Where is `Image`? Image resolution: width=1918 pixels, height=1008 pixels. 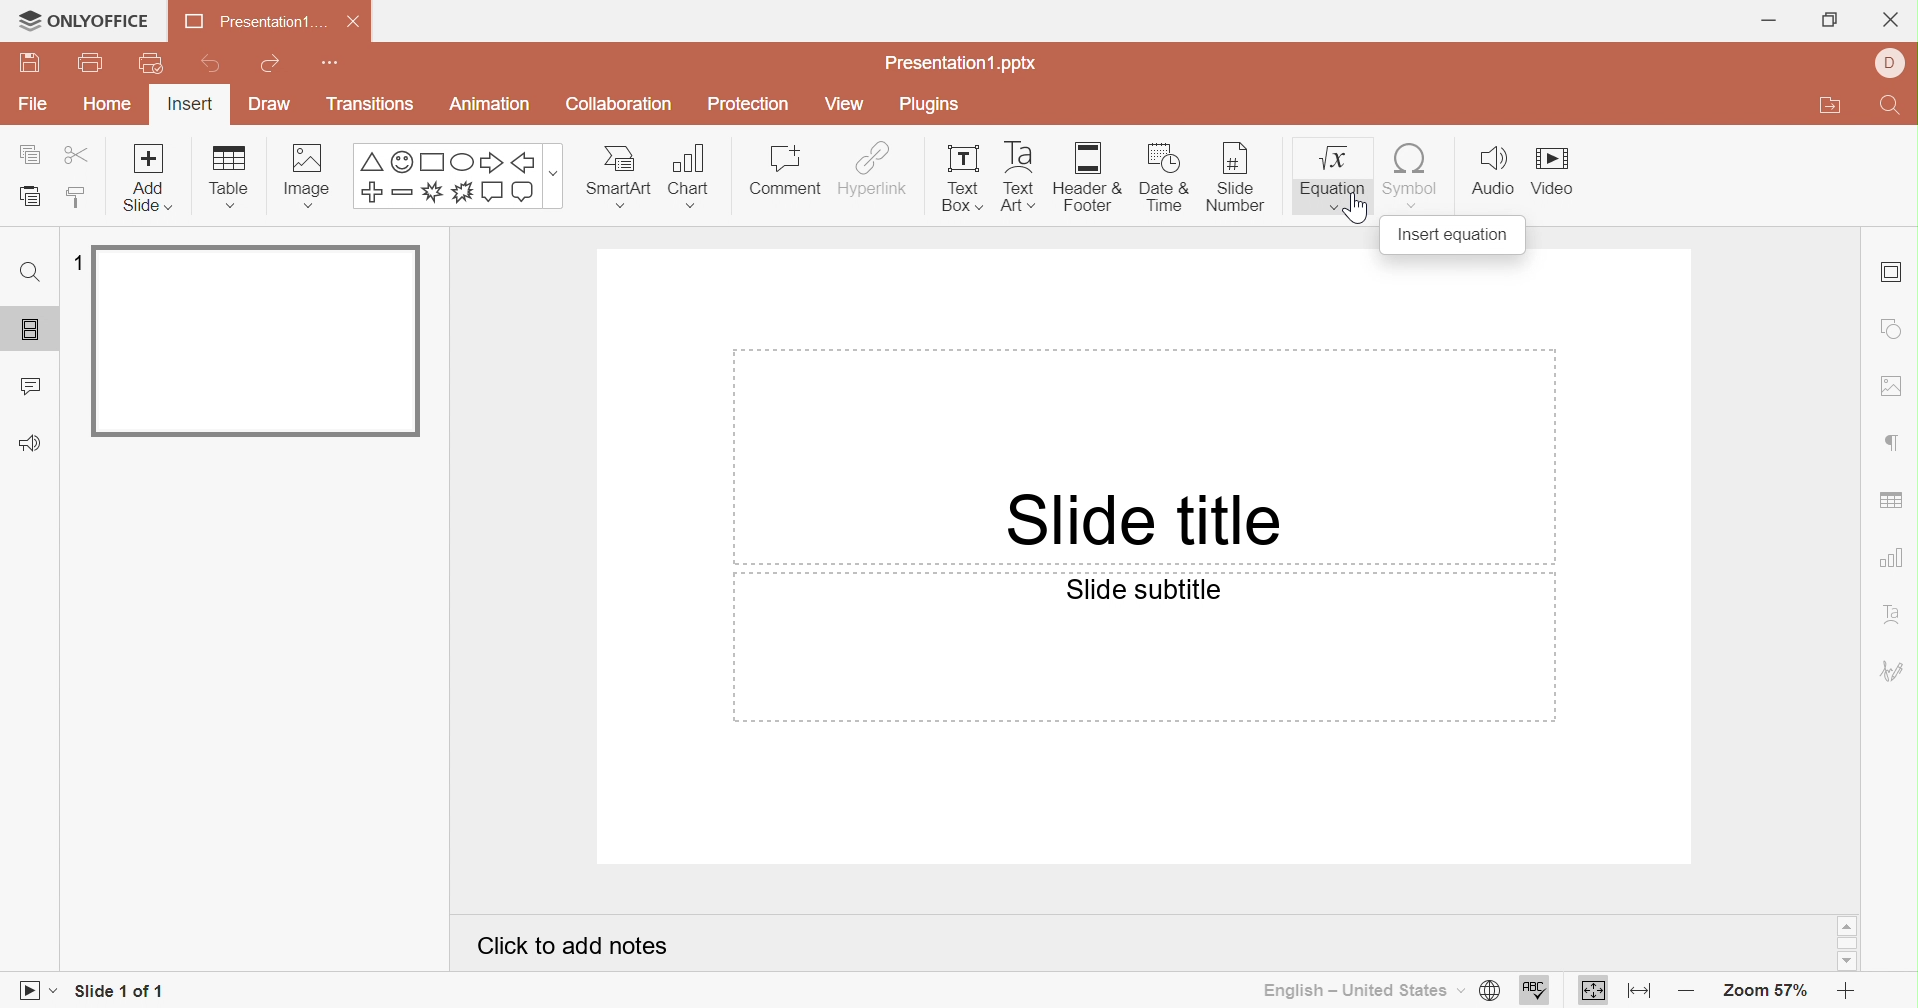
Image is located at coordinates (311, 171).